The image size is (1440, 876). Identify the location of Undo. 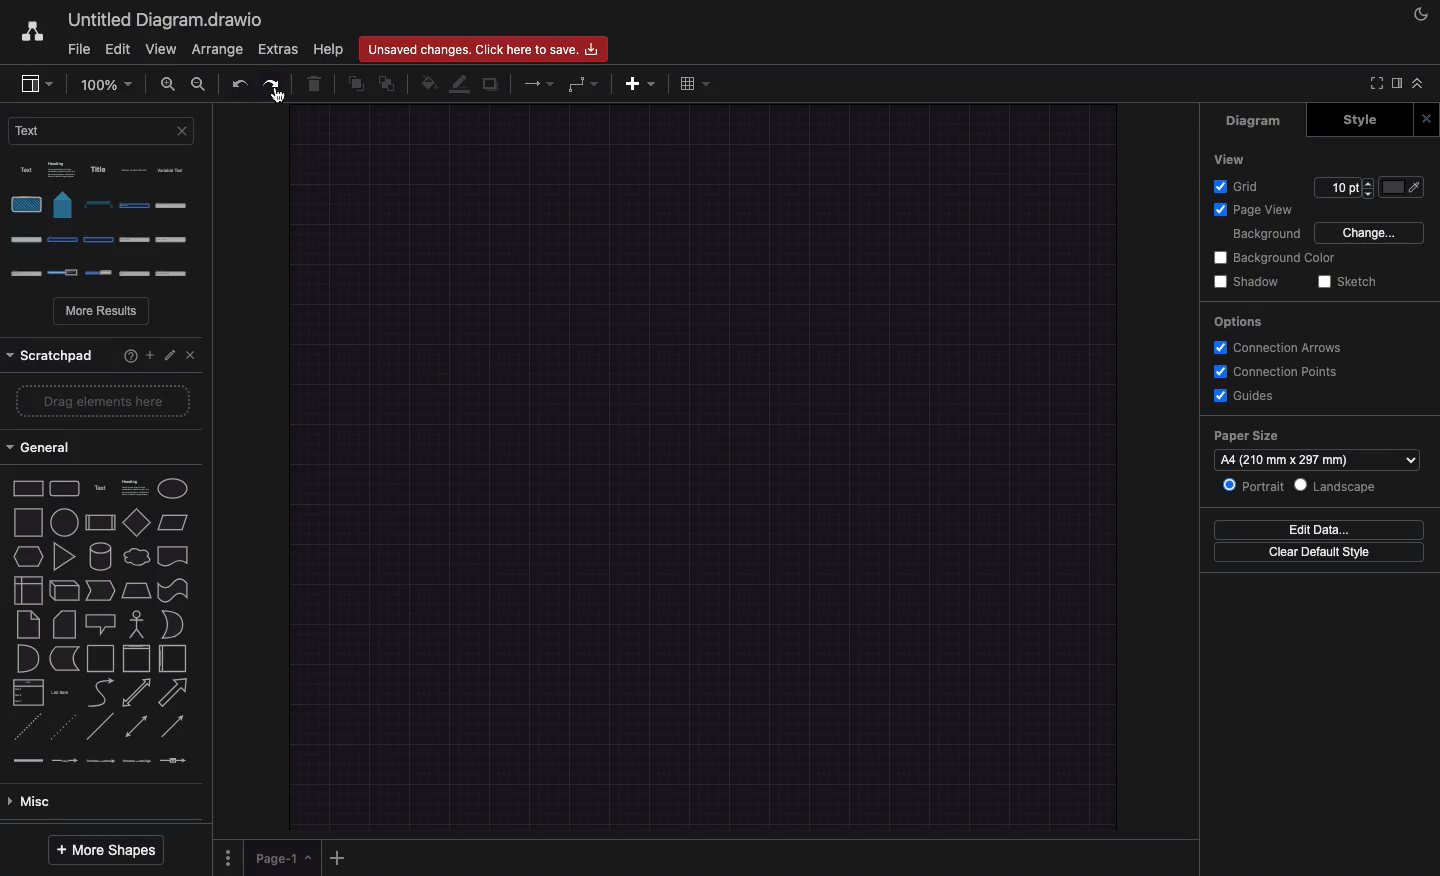
(239, 85).